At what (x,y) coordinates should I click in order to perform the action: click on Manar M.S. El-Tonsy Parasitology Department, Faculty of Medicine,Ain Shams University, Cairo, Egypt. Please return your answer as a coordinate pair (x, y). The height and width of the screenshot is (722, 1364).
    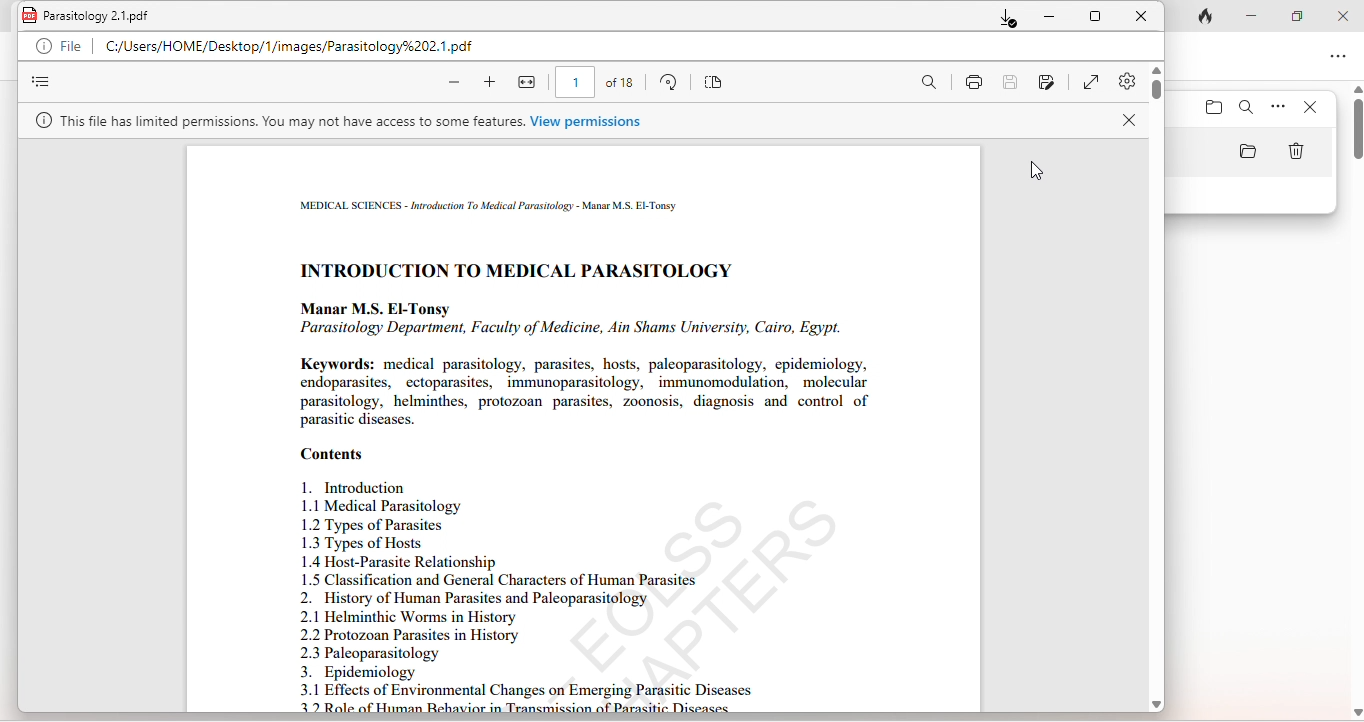
    Looking at the image, I should click on (580, 322).